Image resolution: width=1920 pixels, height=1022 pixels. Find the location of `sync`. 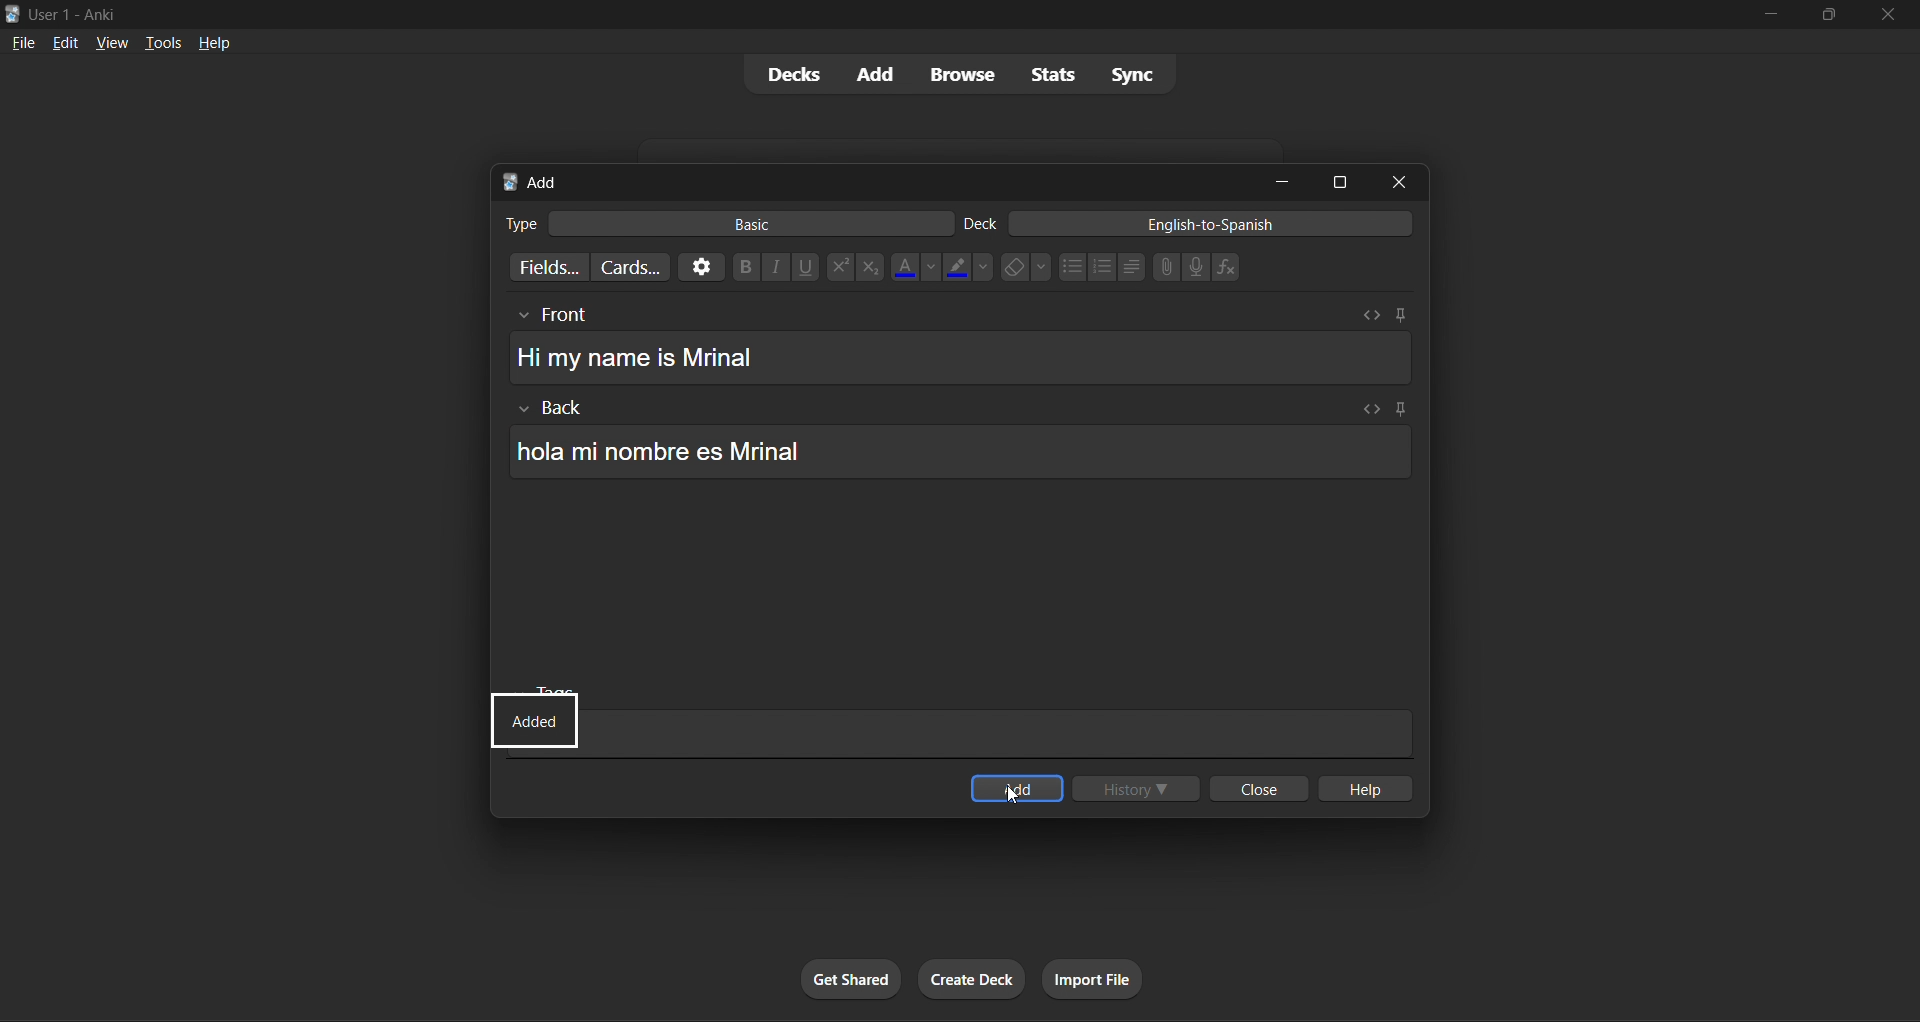

sync is located at coordinates (1132, 75).